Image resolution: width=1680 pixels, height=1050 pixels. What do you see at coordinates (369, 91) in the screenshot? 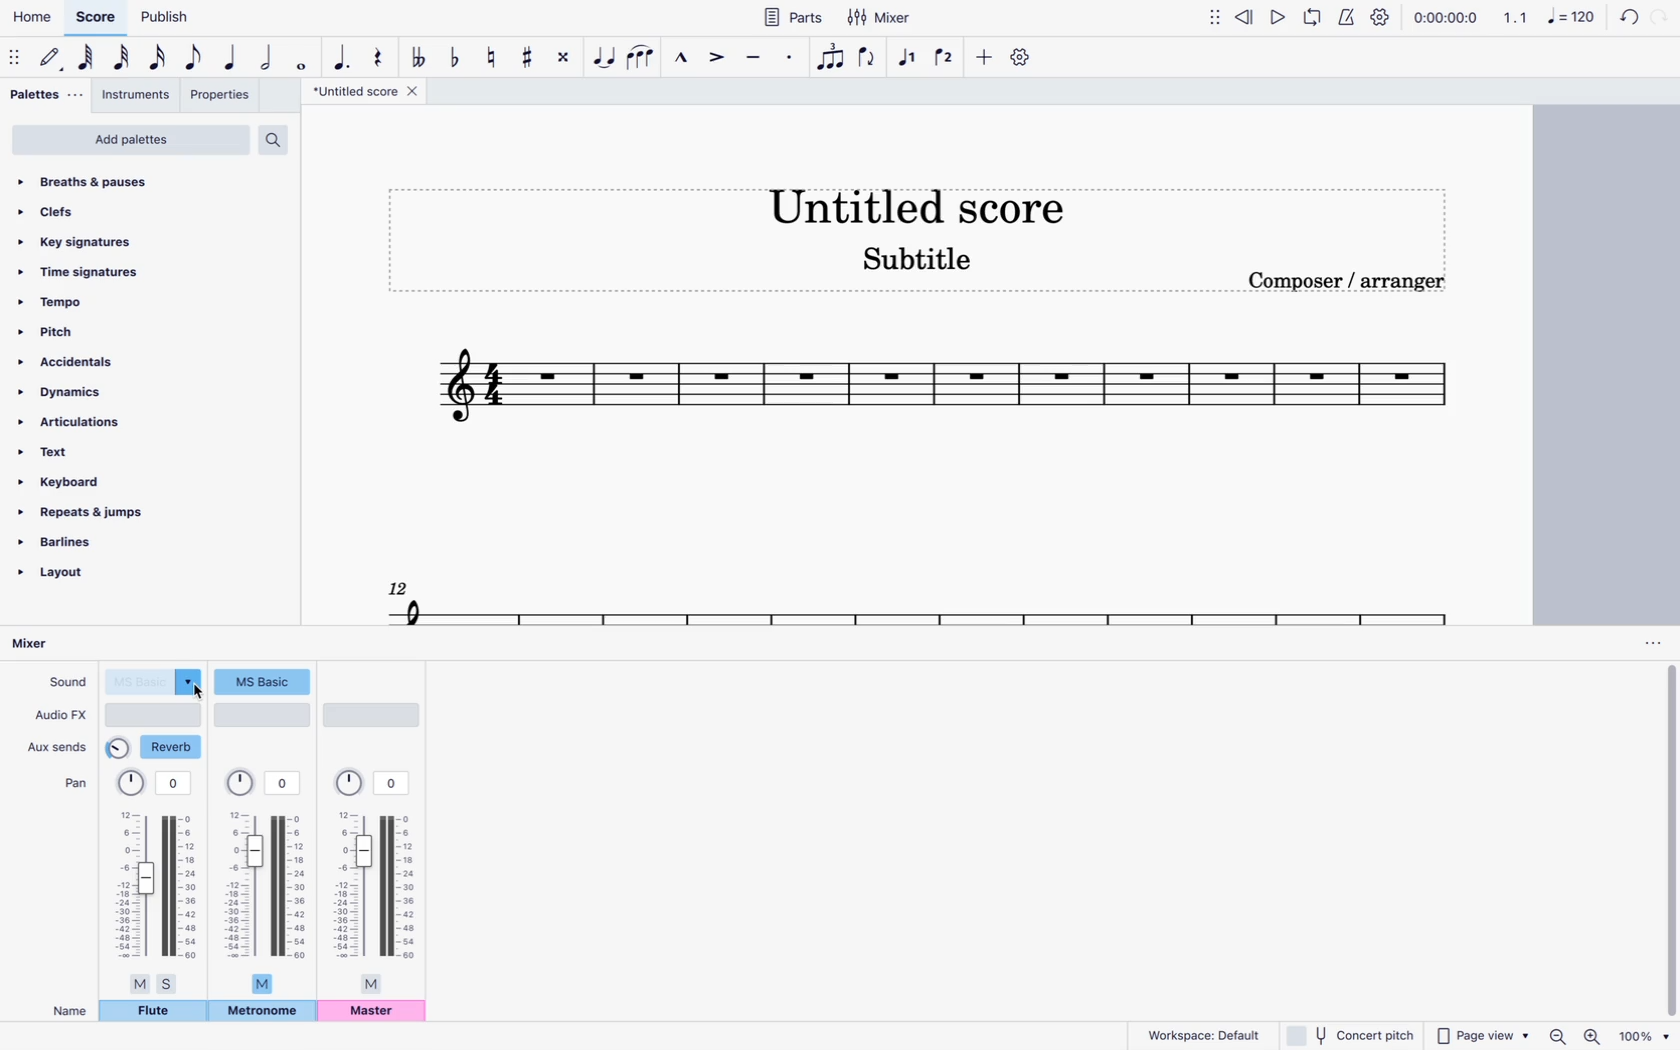
I see `score title` at bounding box center [369, 91].